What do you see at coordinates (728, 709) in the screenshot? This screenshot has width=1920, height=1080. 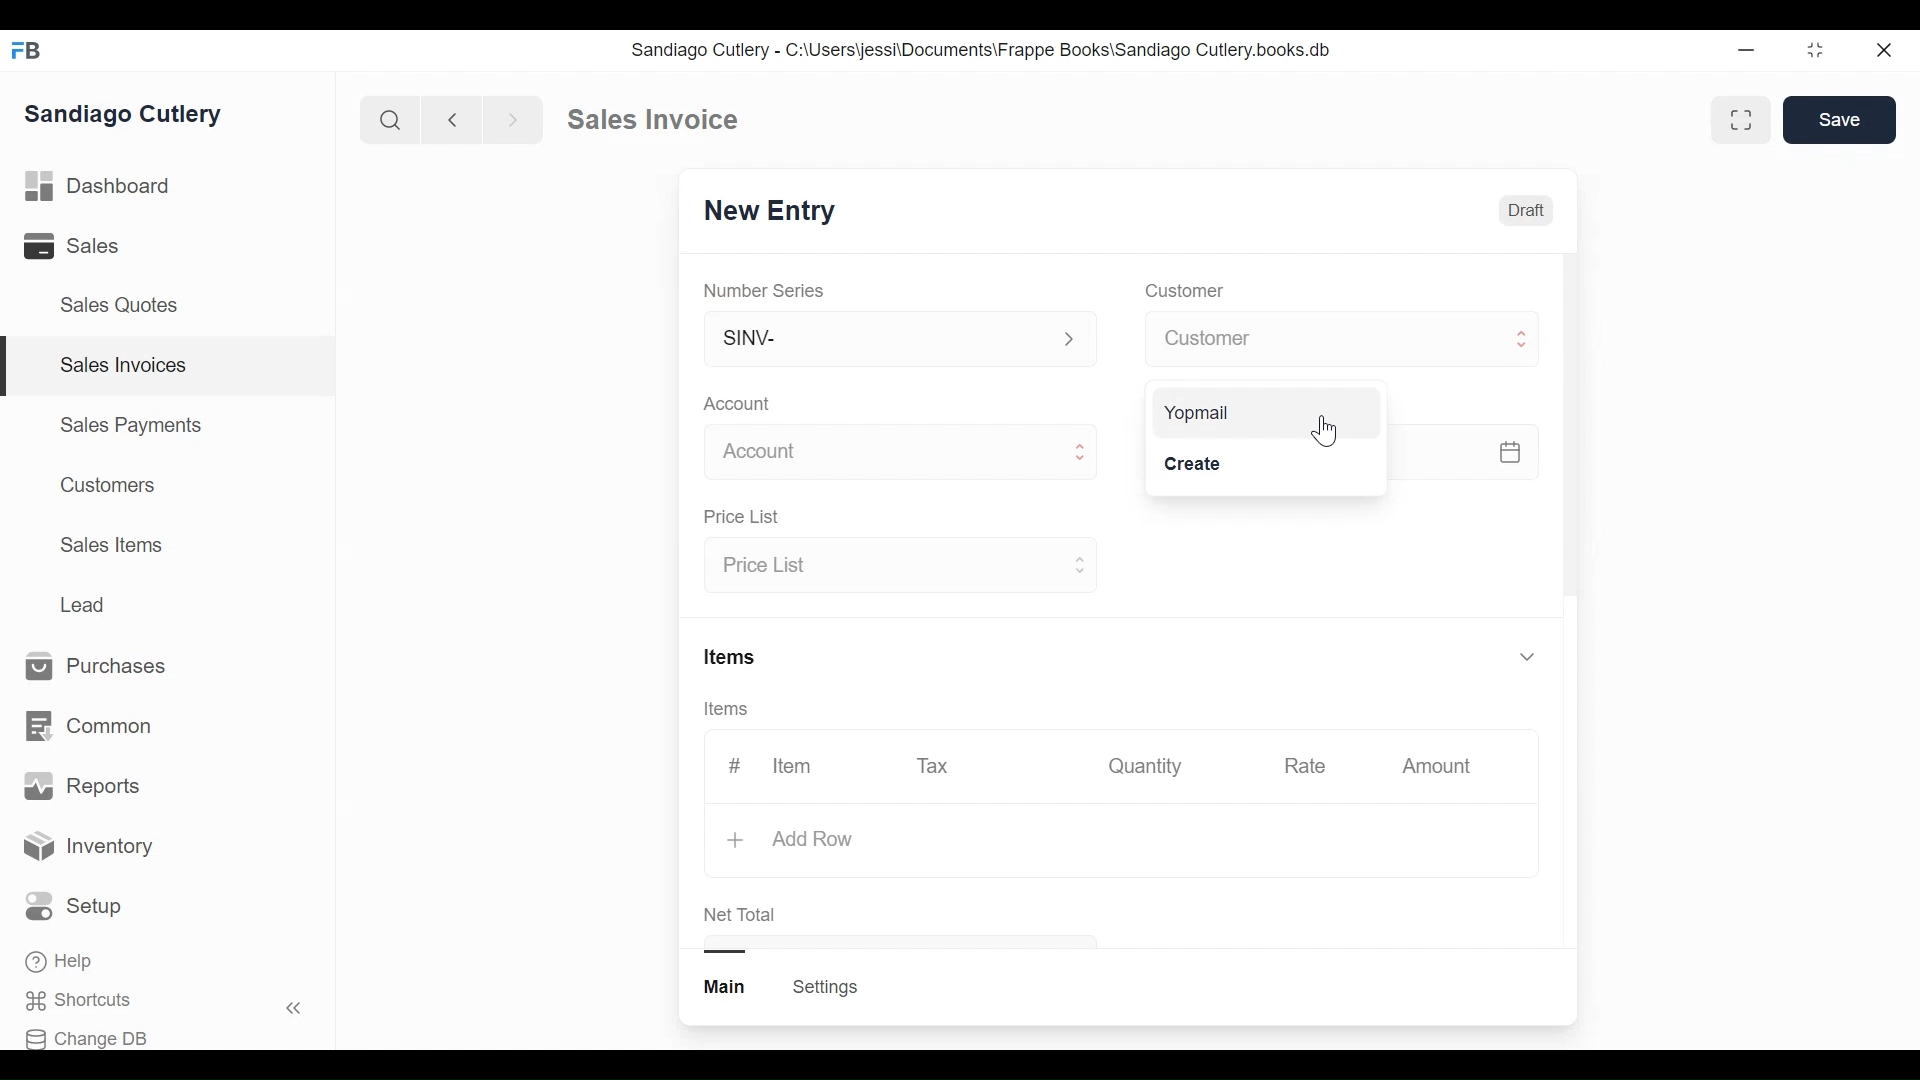 I see `Items` at bounding box center [728, 709].